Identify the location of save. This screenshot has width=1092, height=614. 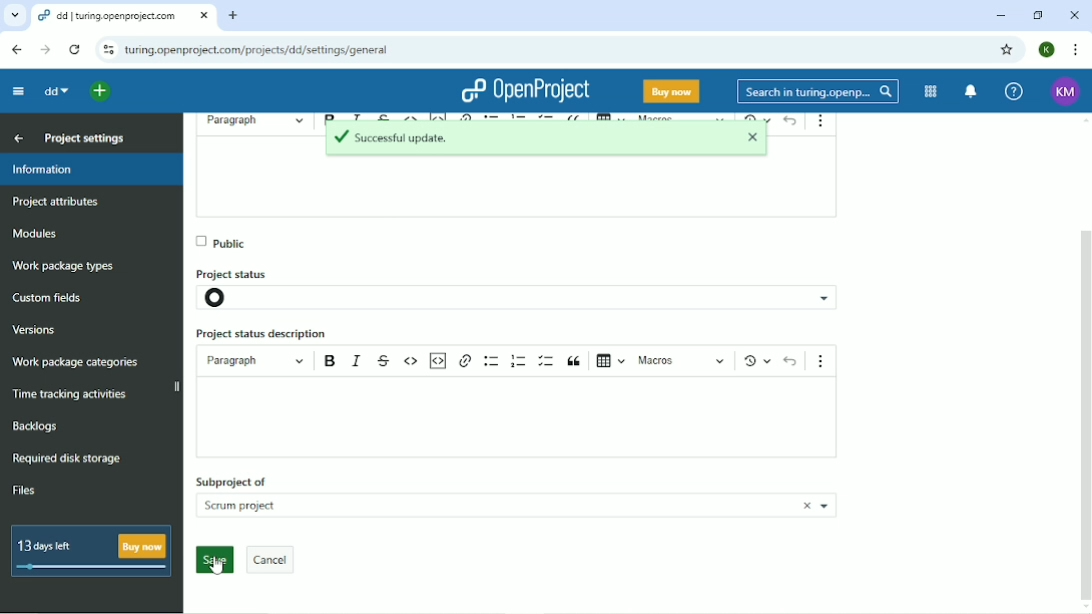
(217, 561).